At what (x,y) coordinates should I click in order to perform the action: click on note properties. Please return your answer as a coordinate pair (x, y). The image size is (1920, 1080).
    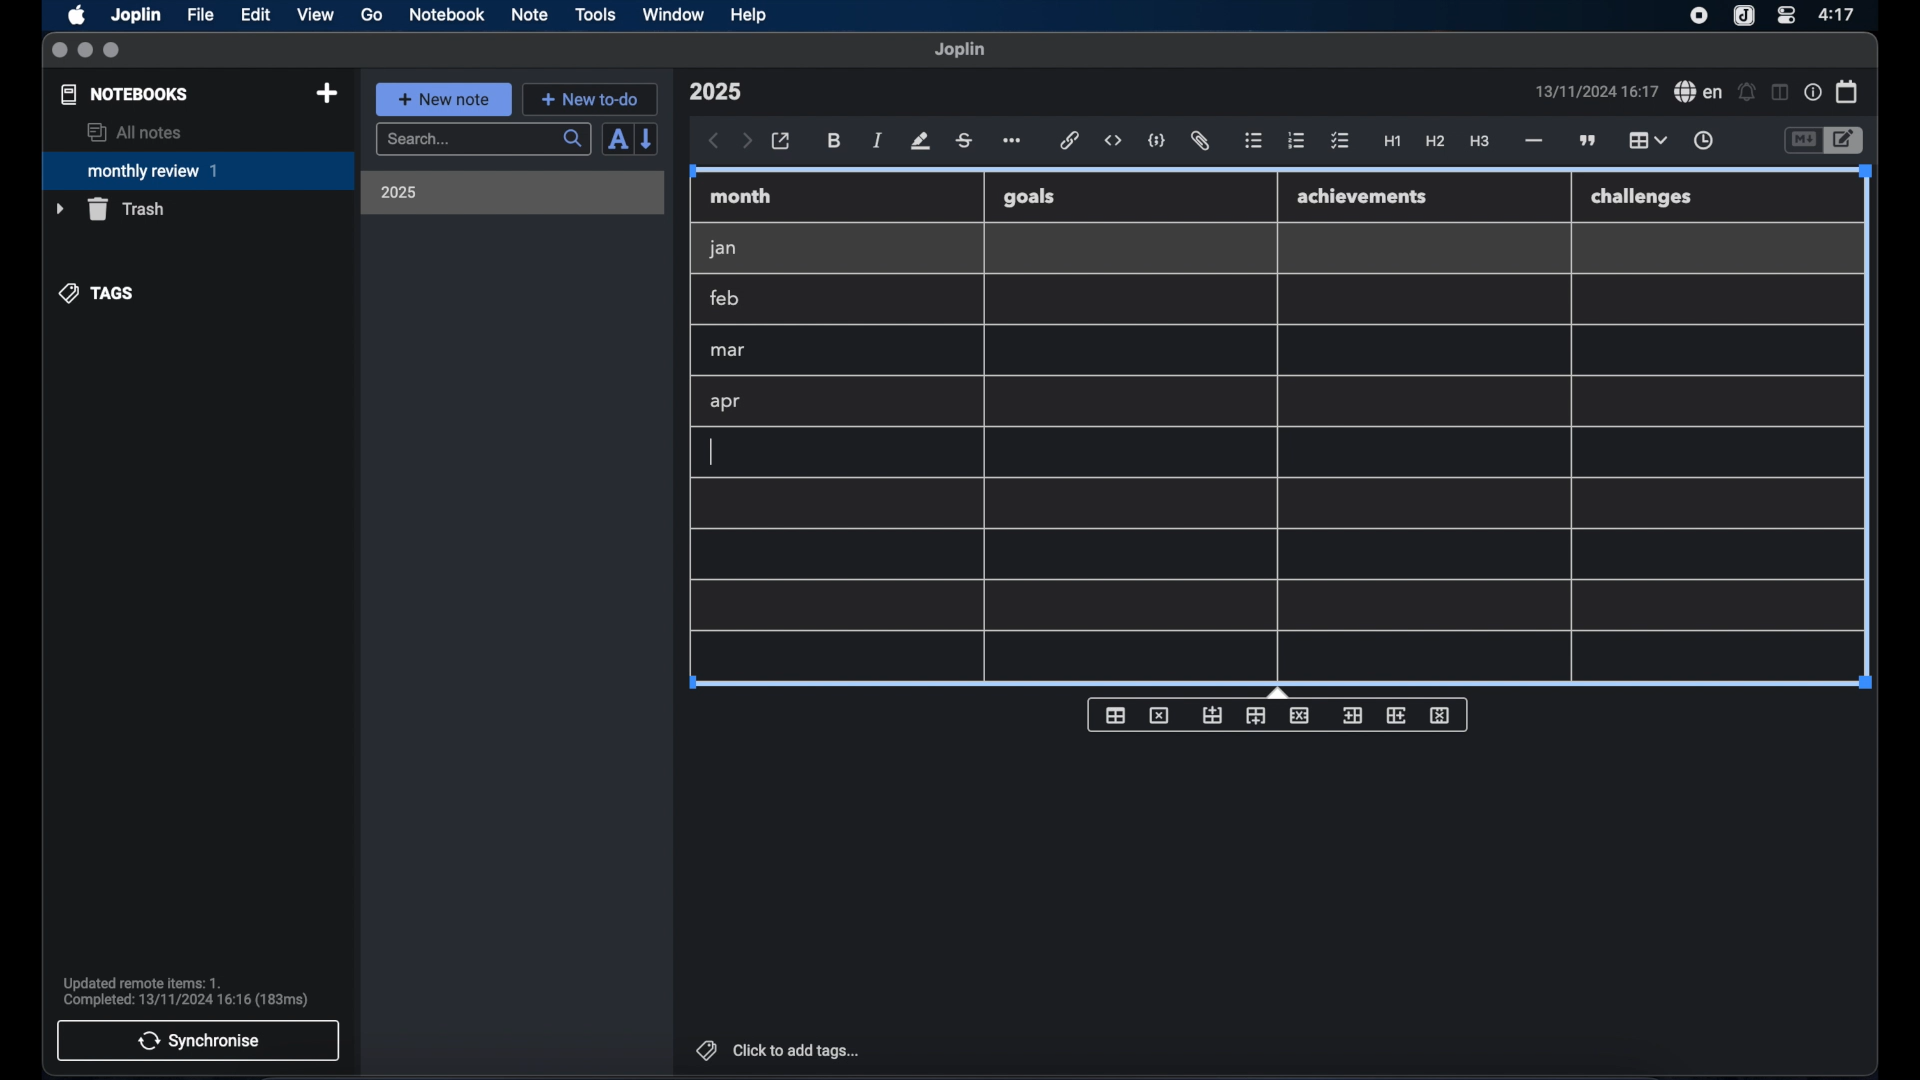
    Looking at the image, I should click on (1813, 93).